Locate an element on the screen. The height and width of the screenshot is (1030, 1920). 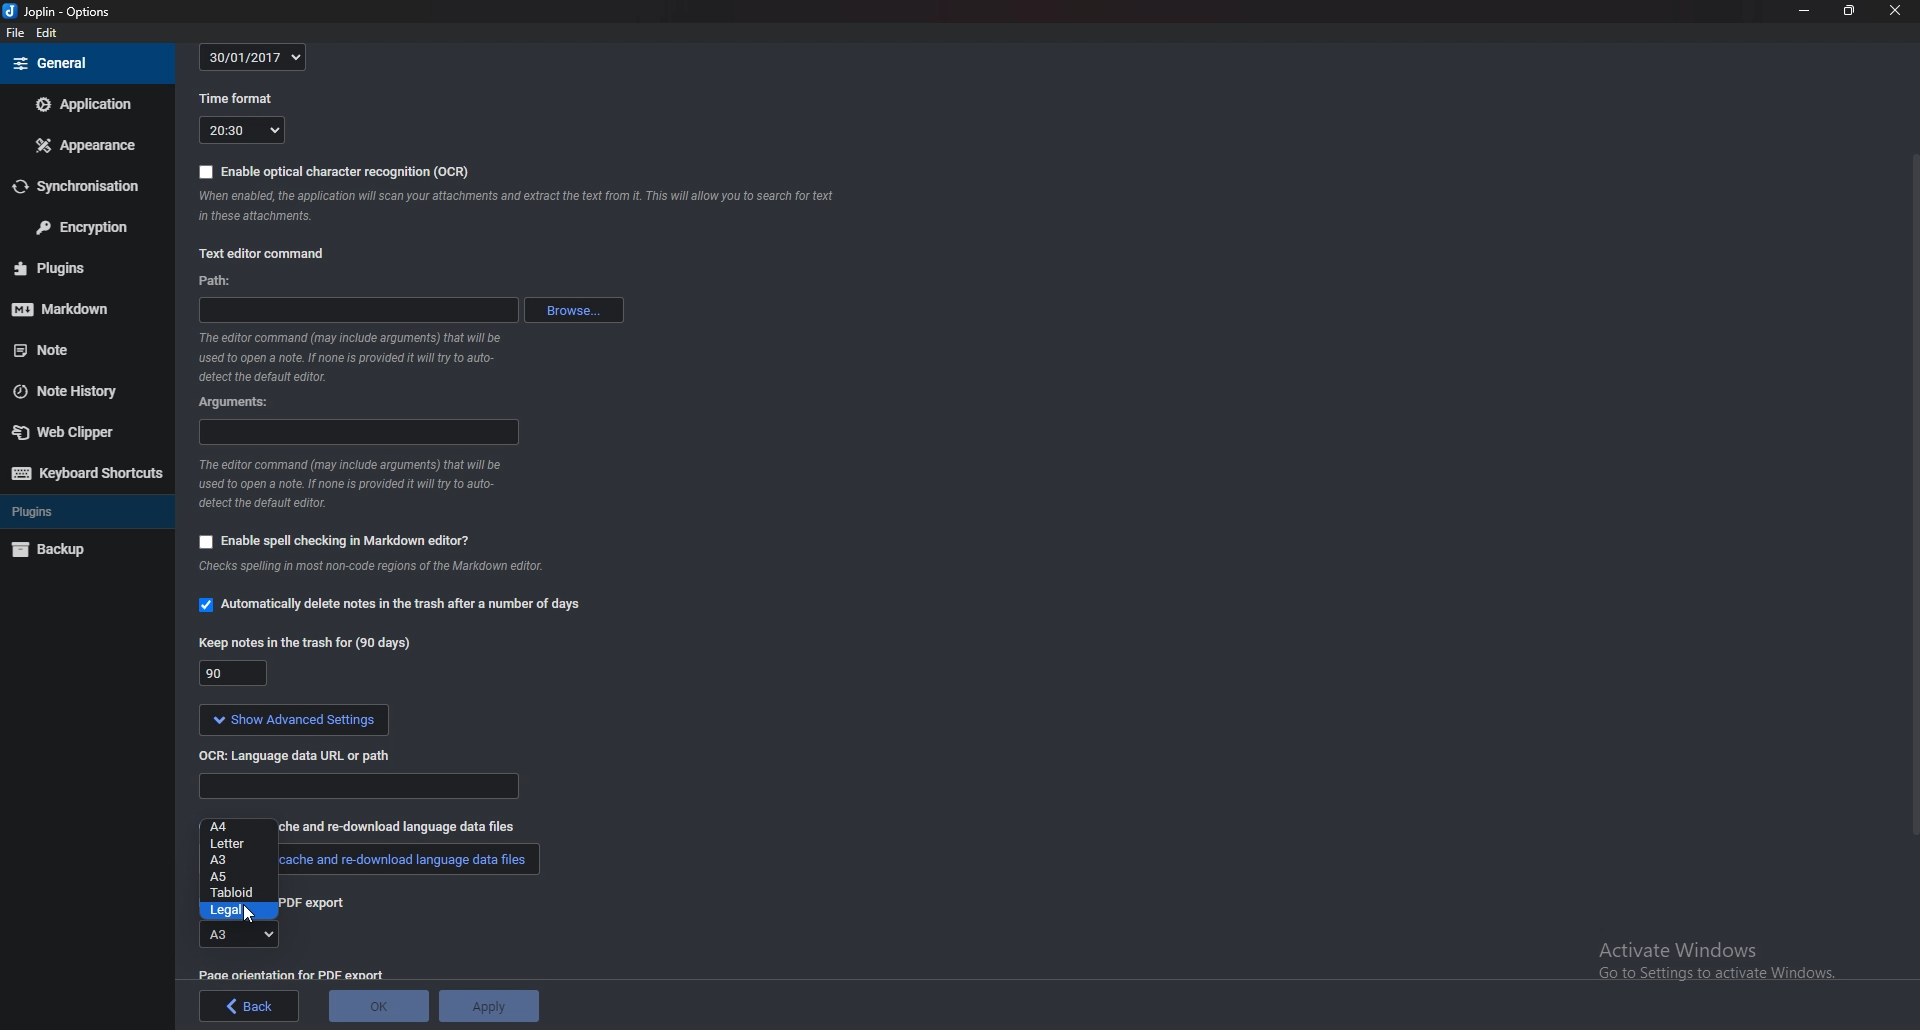
ok is located at coordinates (378, 1006).